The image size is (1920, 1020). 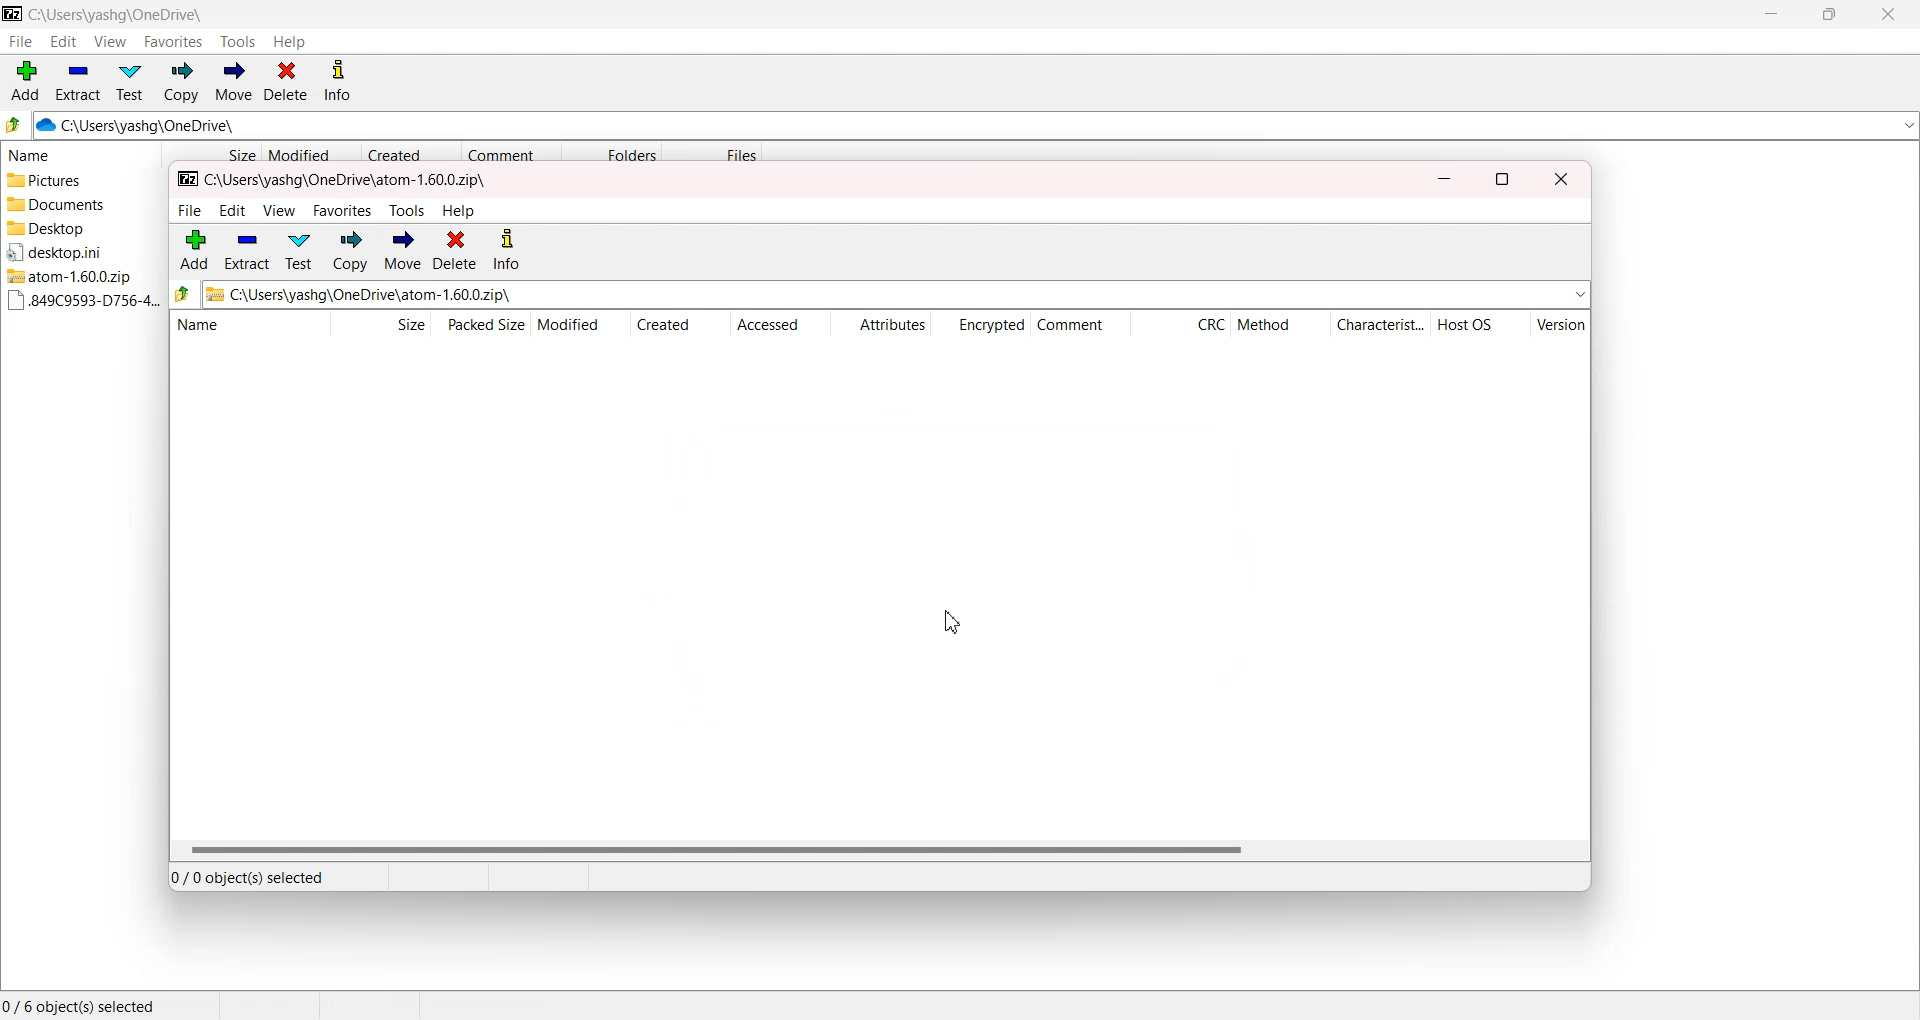 I want to click on Encrypted, so click(x=979, y=326).